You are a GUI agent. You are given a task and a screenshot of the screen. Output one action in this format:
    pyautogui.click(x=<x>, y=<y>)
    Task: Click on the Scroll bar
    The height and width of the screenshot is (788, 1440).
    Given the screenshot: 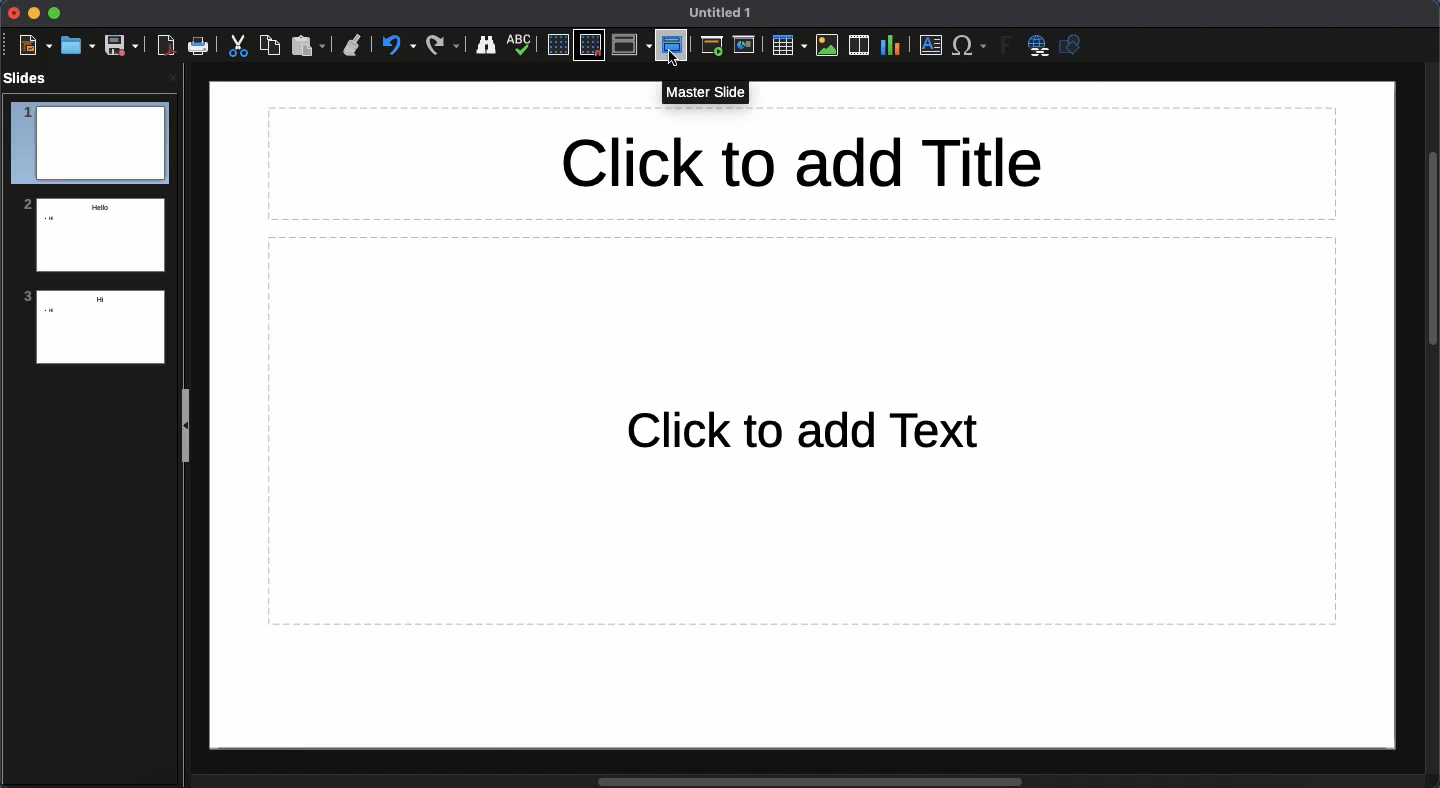 What is the action you would take?
    pyautogui.click(x=811, y=782)
    